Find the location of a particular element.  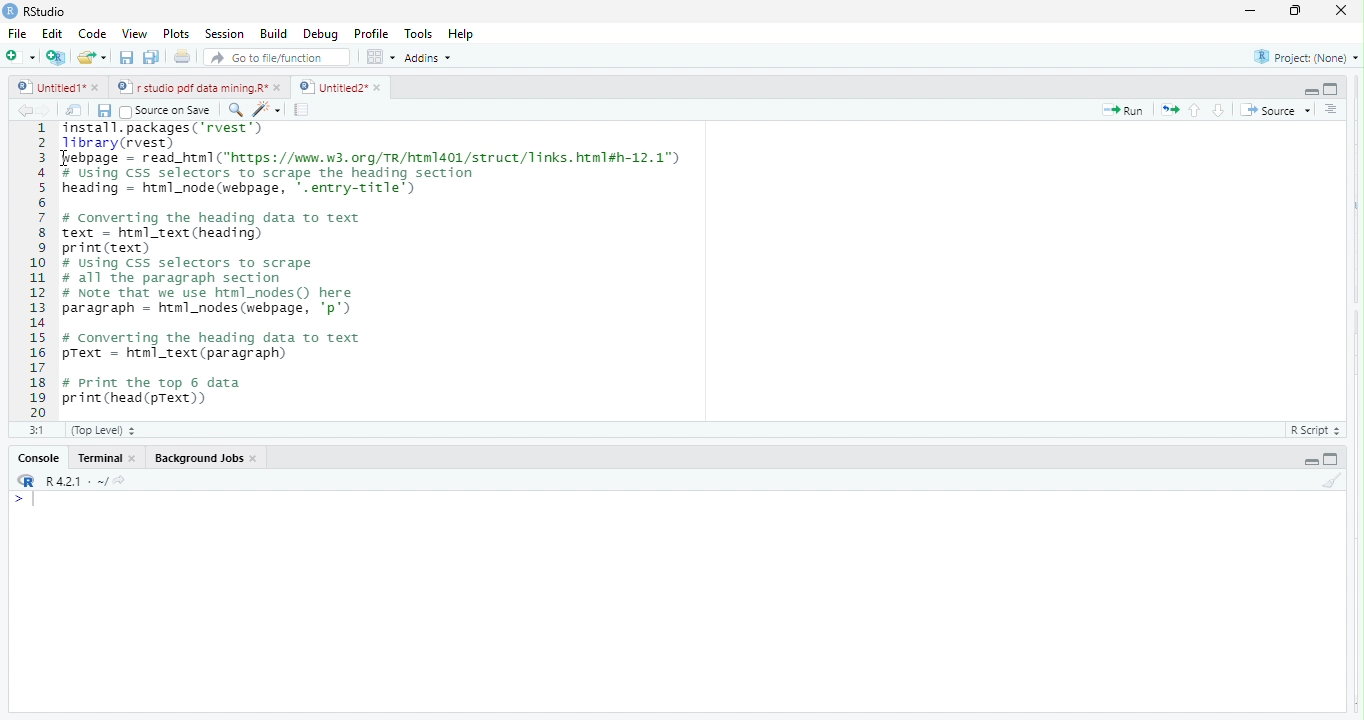

clear console is located at coordinates (1340, 478).